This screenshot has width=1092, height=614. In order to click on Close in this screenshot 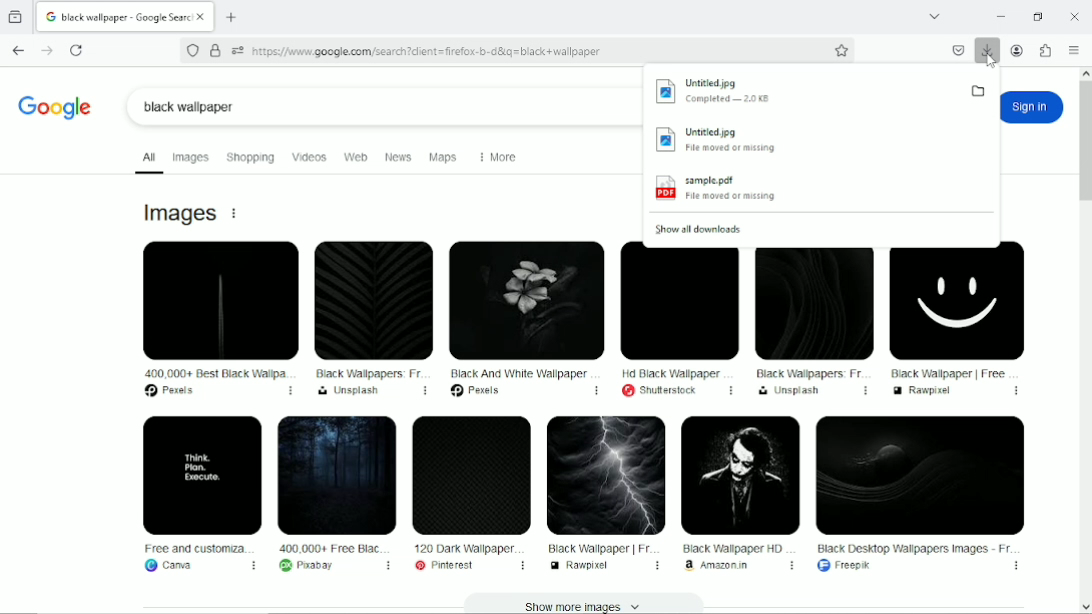, I will do `click(1076, 17)`.